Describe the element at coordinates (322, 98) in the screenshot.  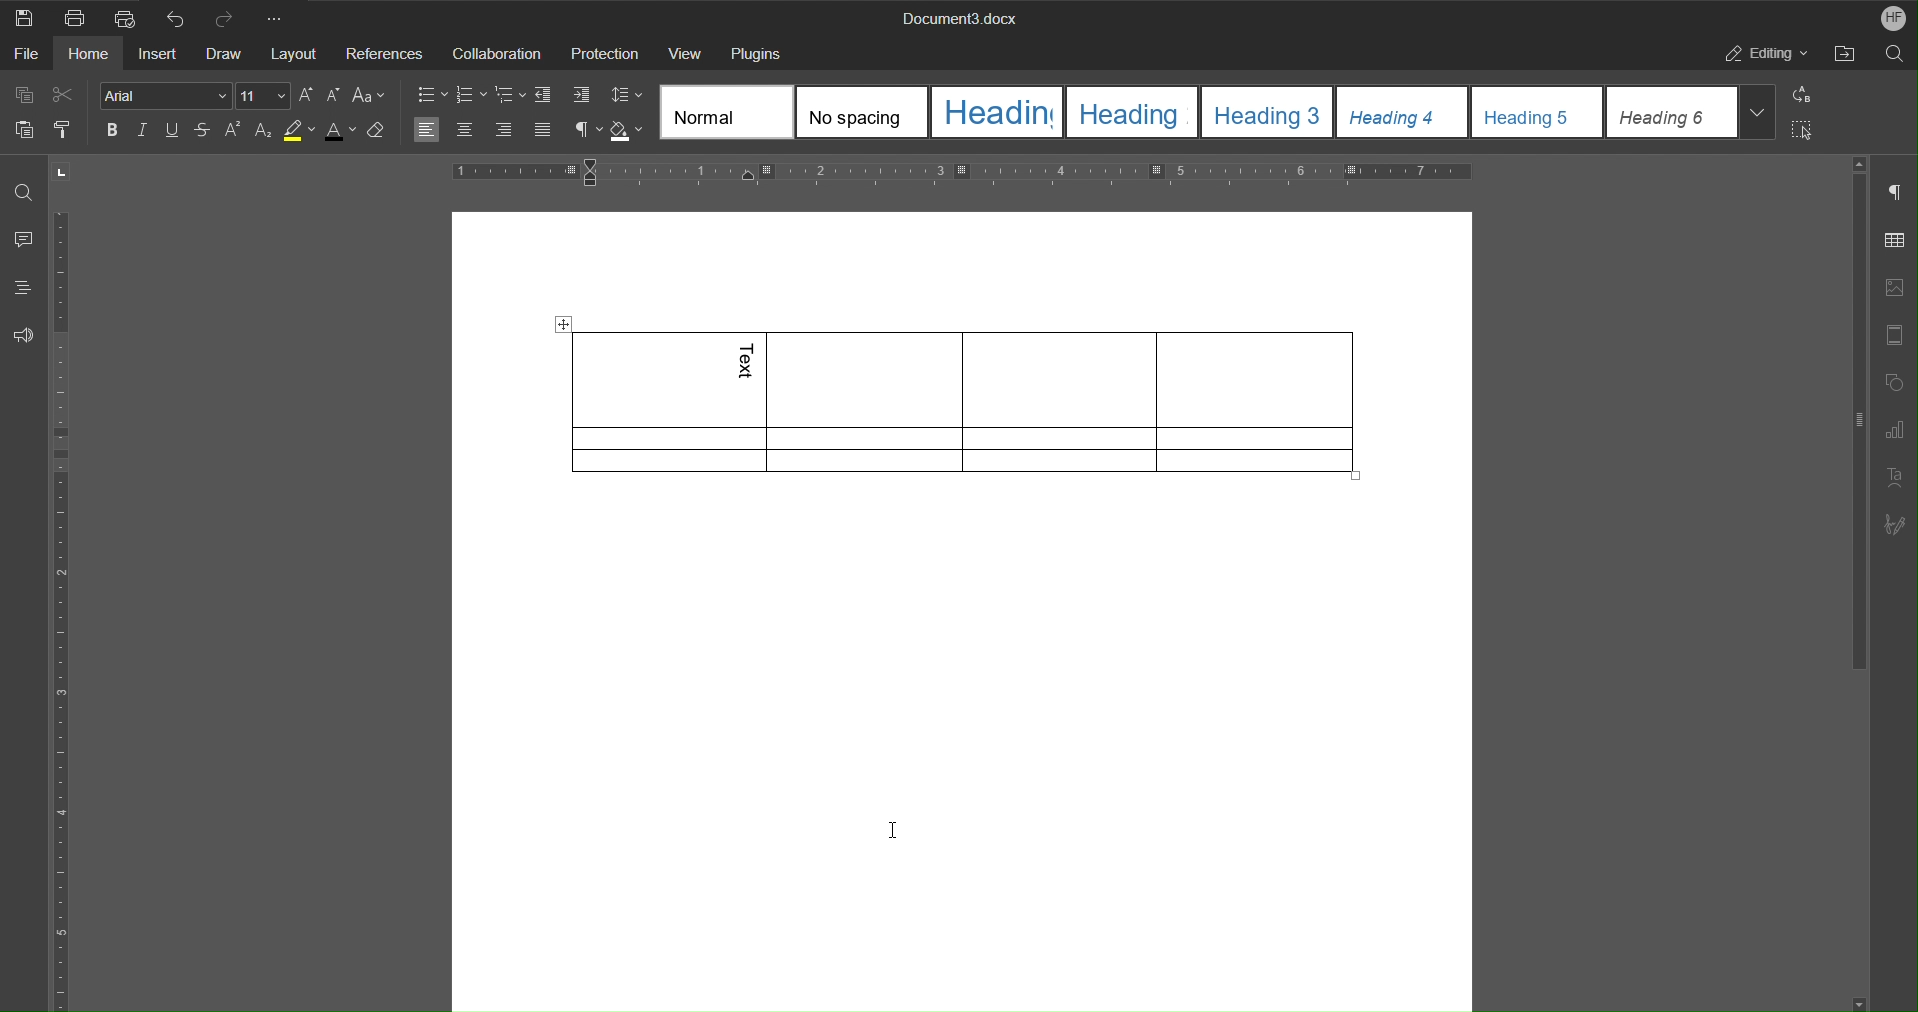
I see `Font size` at that location.